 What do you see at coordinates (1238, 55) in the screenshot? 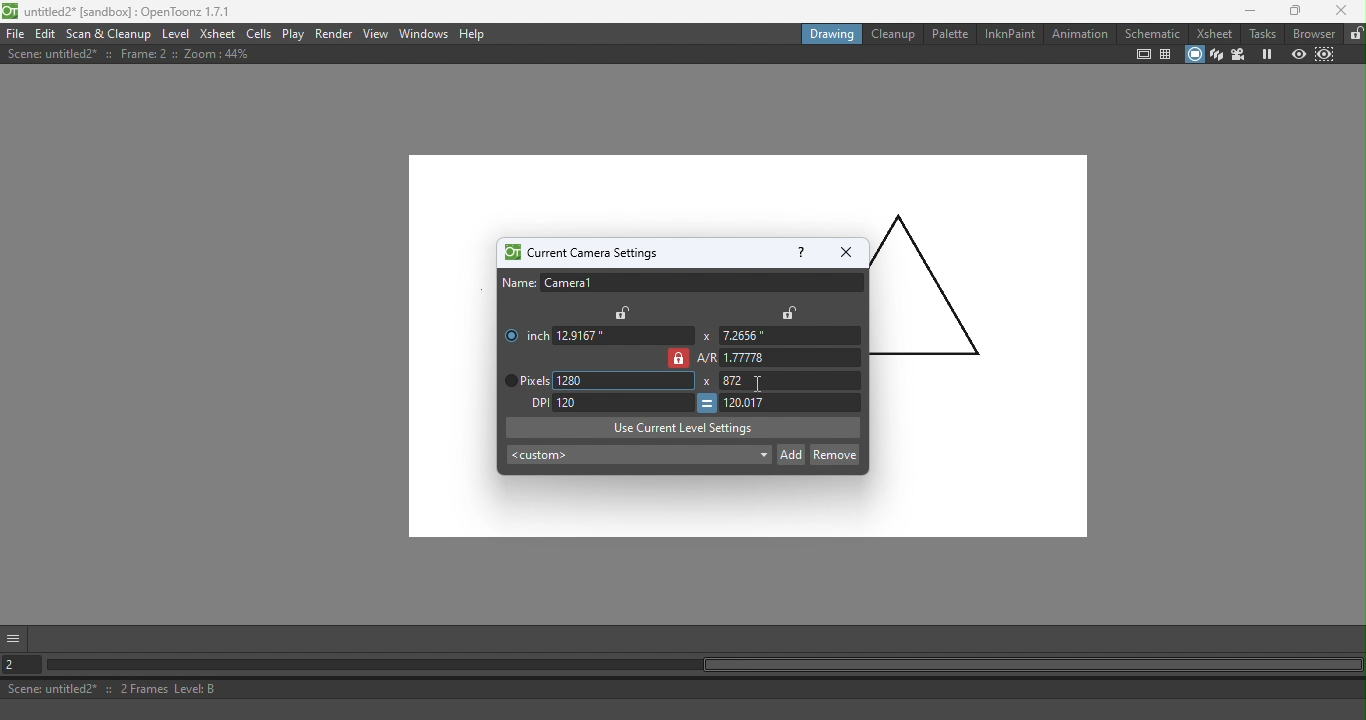
I see `Camera view` at bounding box center [1238, 55].